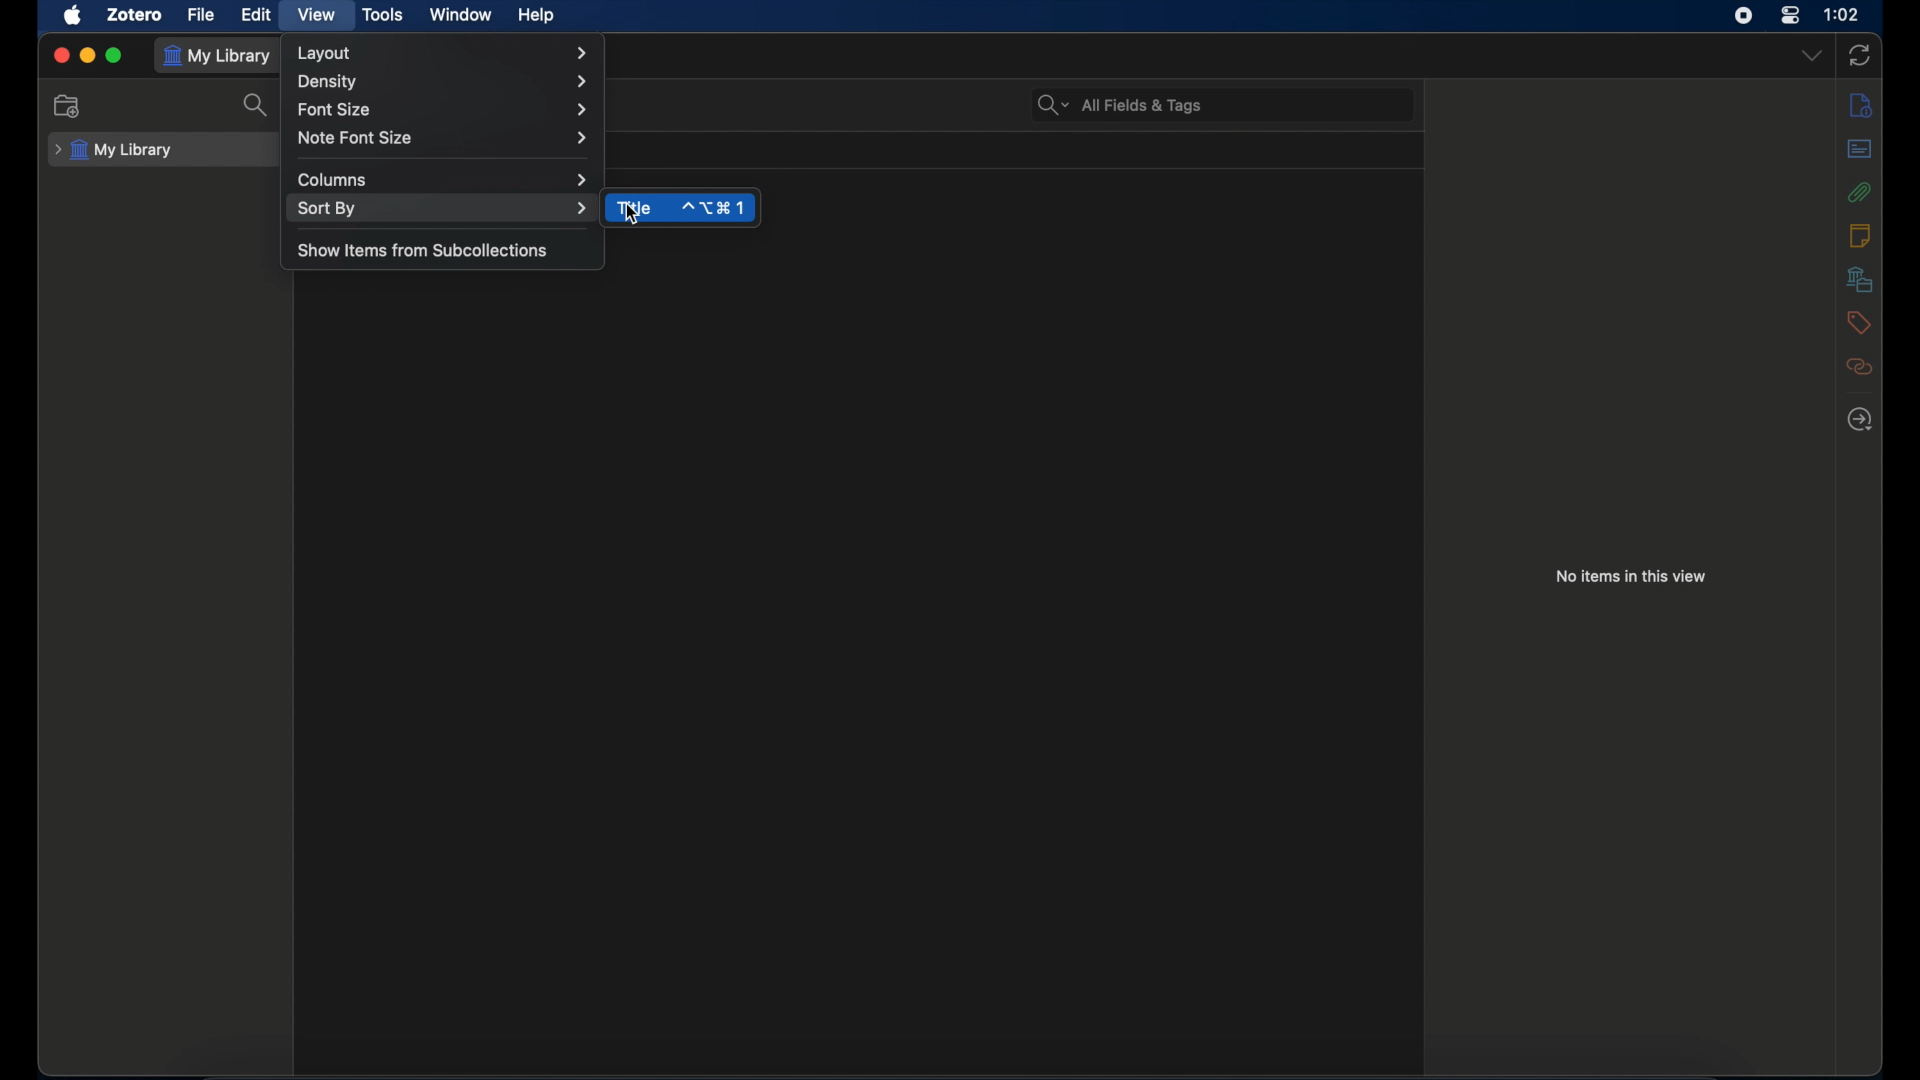 Image resolution: width=1920 pixels, height=1080 pixels. What do you see at coordinates (114, 56) in the screenshot?
I see `maximize` at bounding box center [114, 56].